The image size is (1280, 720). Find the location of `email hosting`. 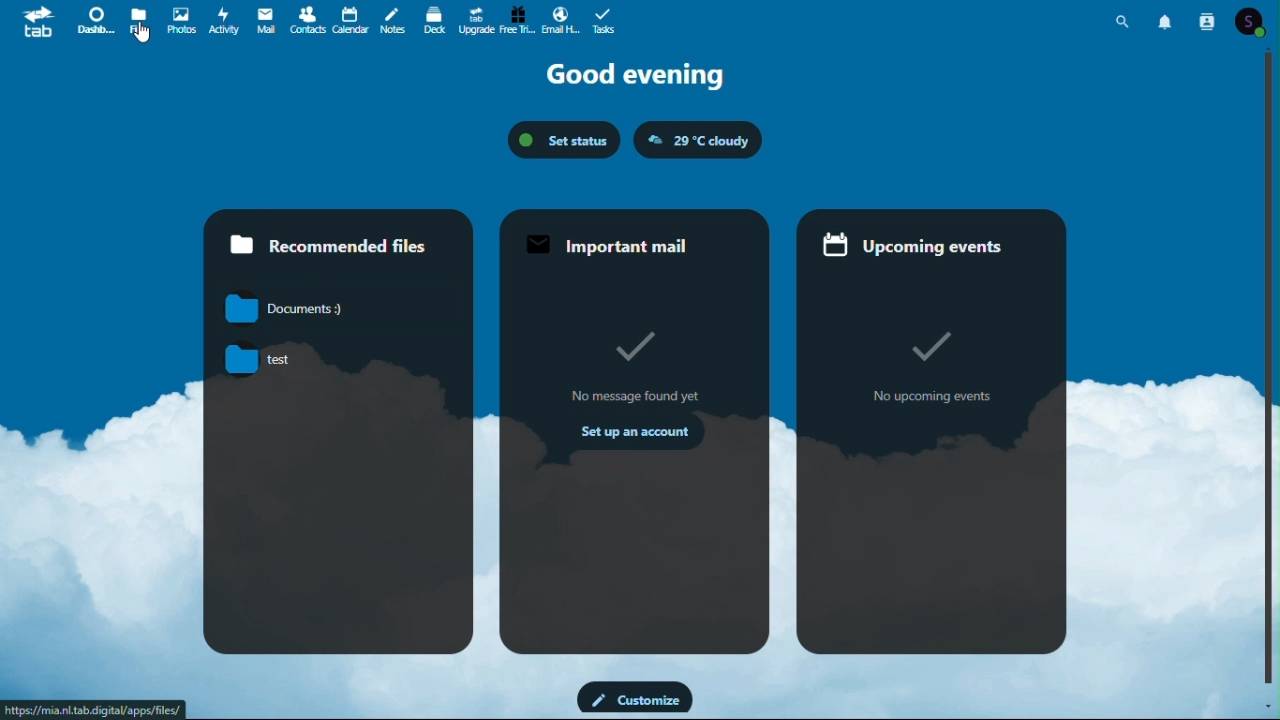

email hosting is located at coordinates (560, 21).